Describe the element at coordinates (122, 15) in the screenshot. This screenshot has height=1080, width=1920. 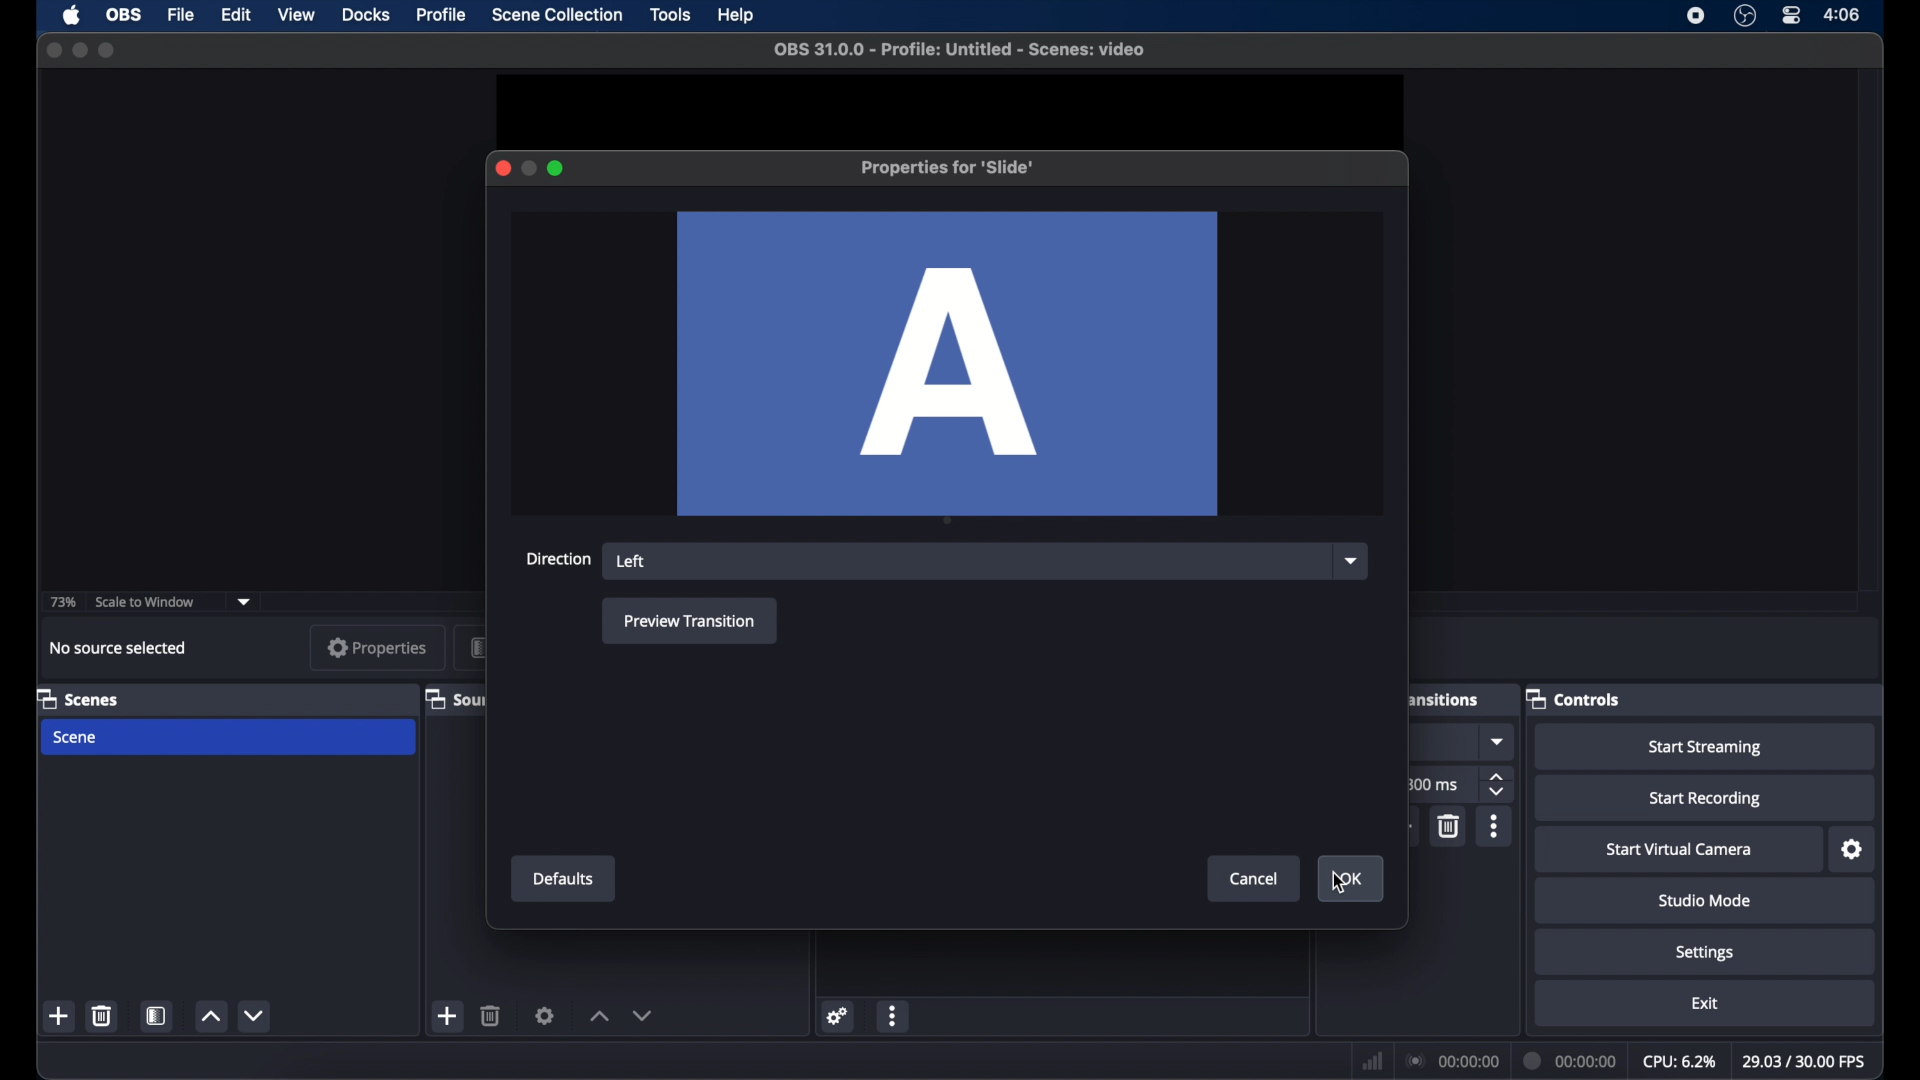
I see `obs` at that location.